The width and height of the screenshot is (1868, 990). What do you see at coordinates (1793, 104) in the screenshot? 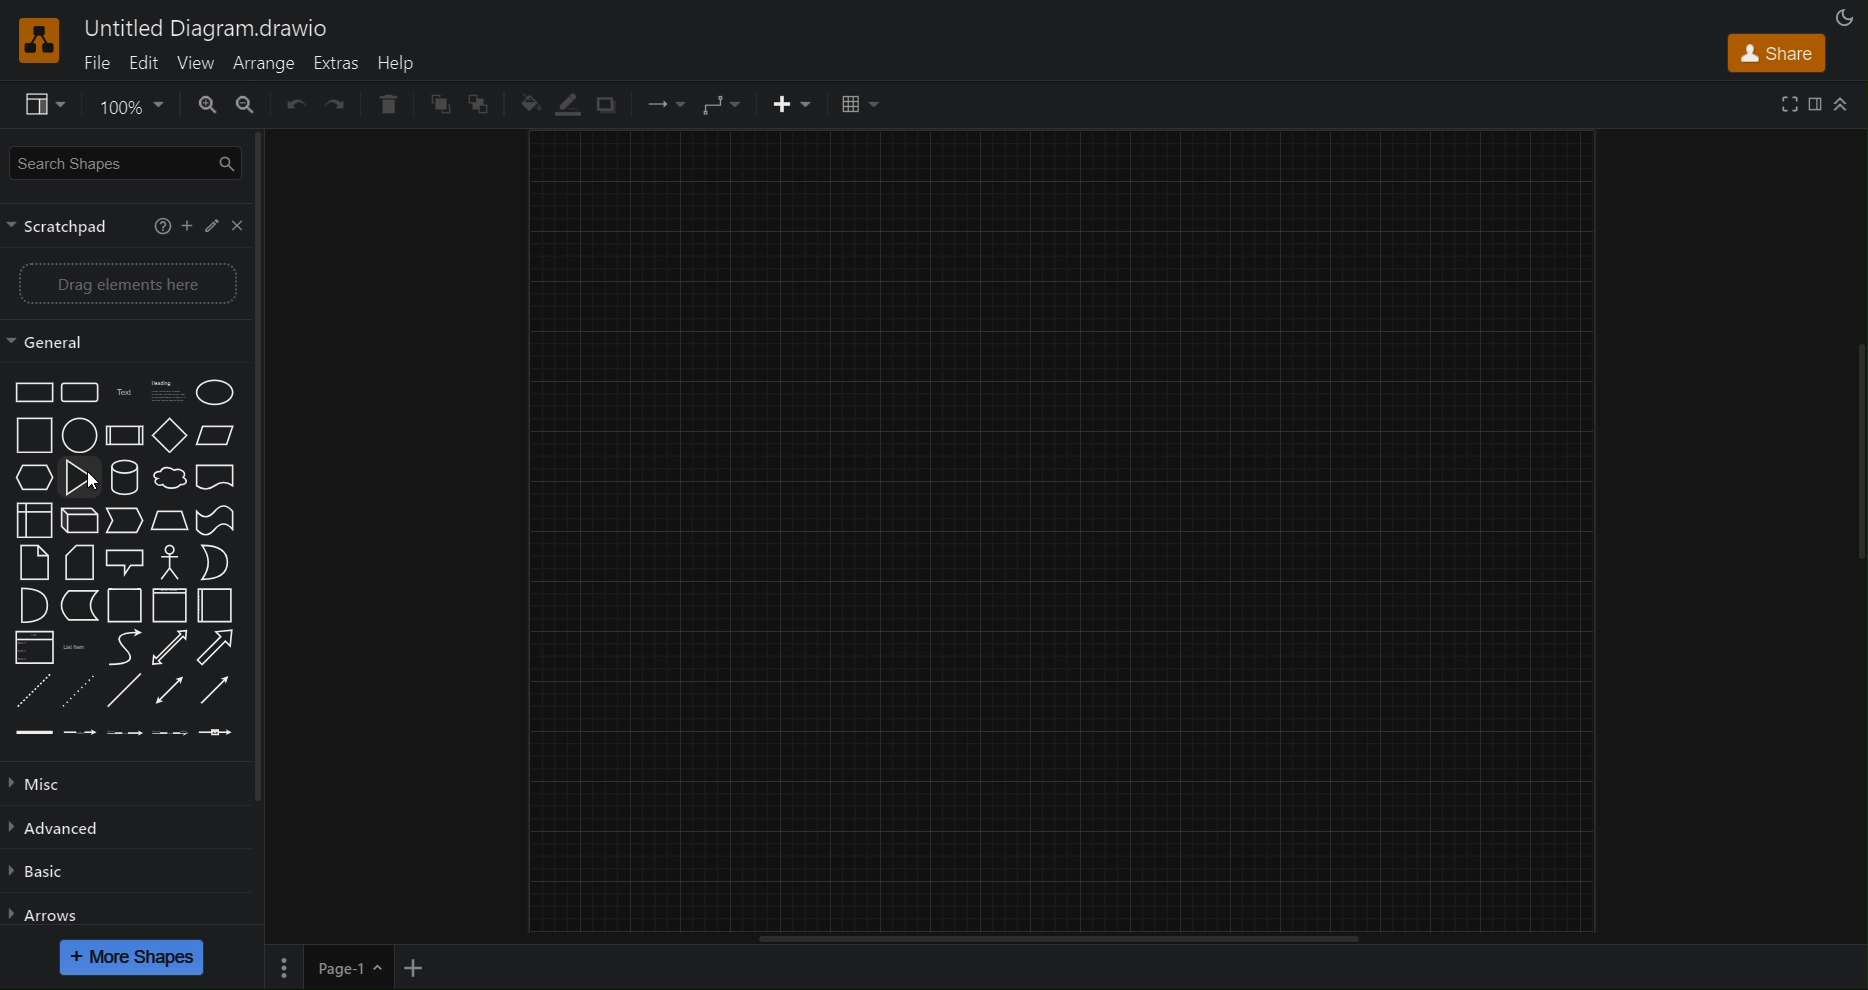
I see `Fullscreen` at bounding box center [1793, 104].